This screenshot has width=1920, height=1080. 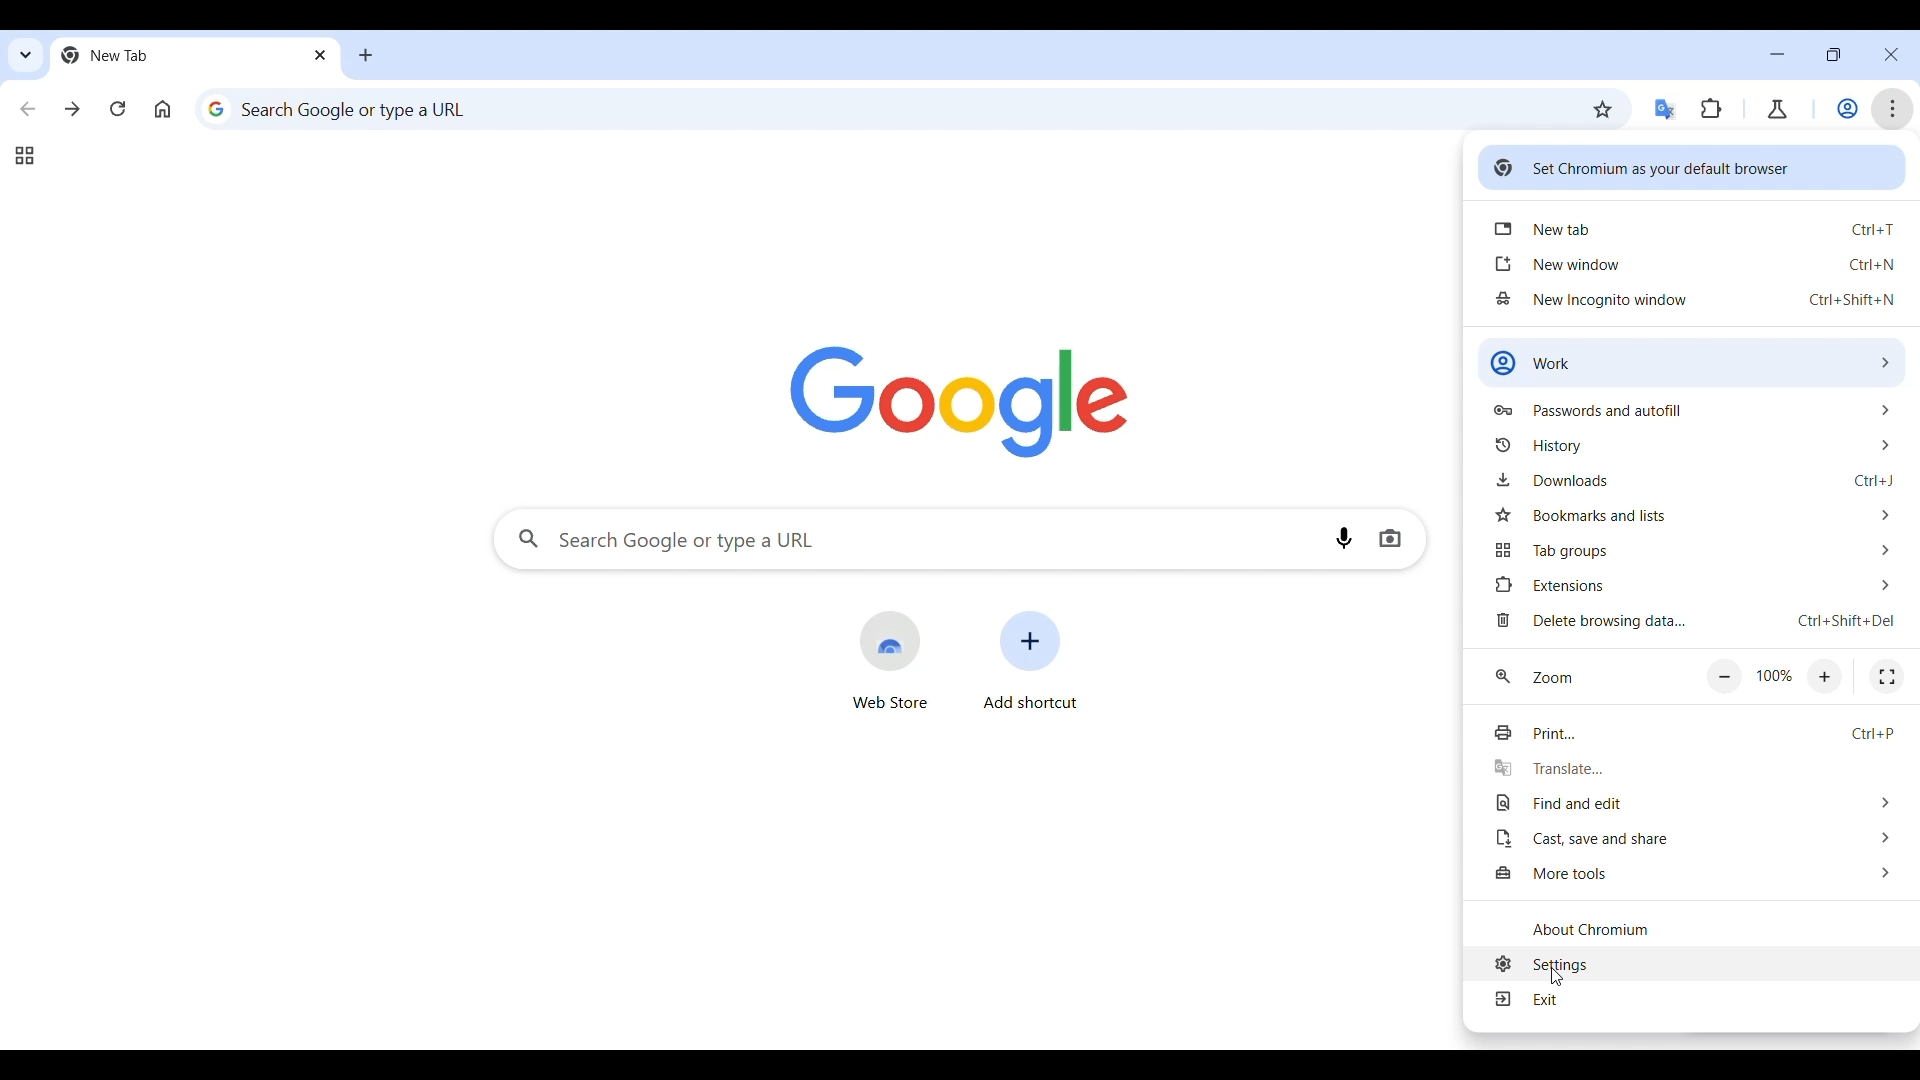 What do you see at coordinates (1887, 677) in the screenshot?
I see `Fullscreen` at bounding box center [1887, 677].